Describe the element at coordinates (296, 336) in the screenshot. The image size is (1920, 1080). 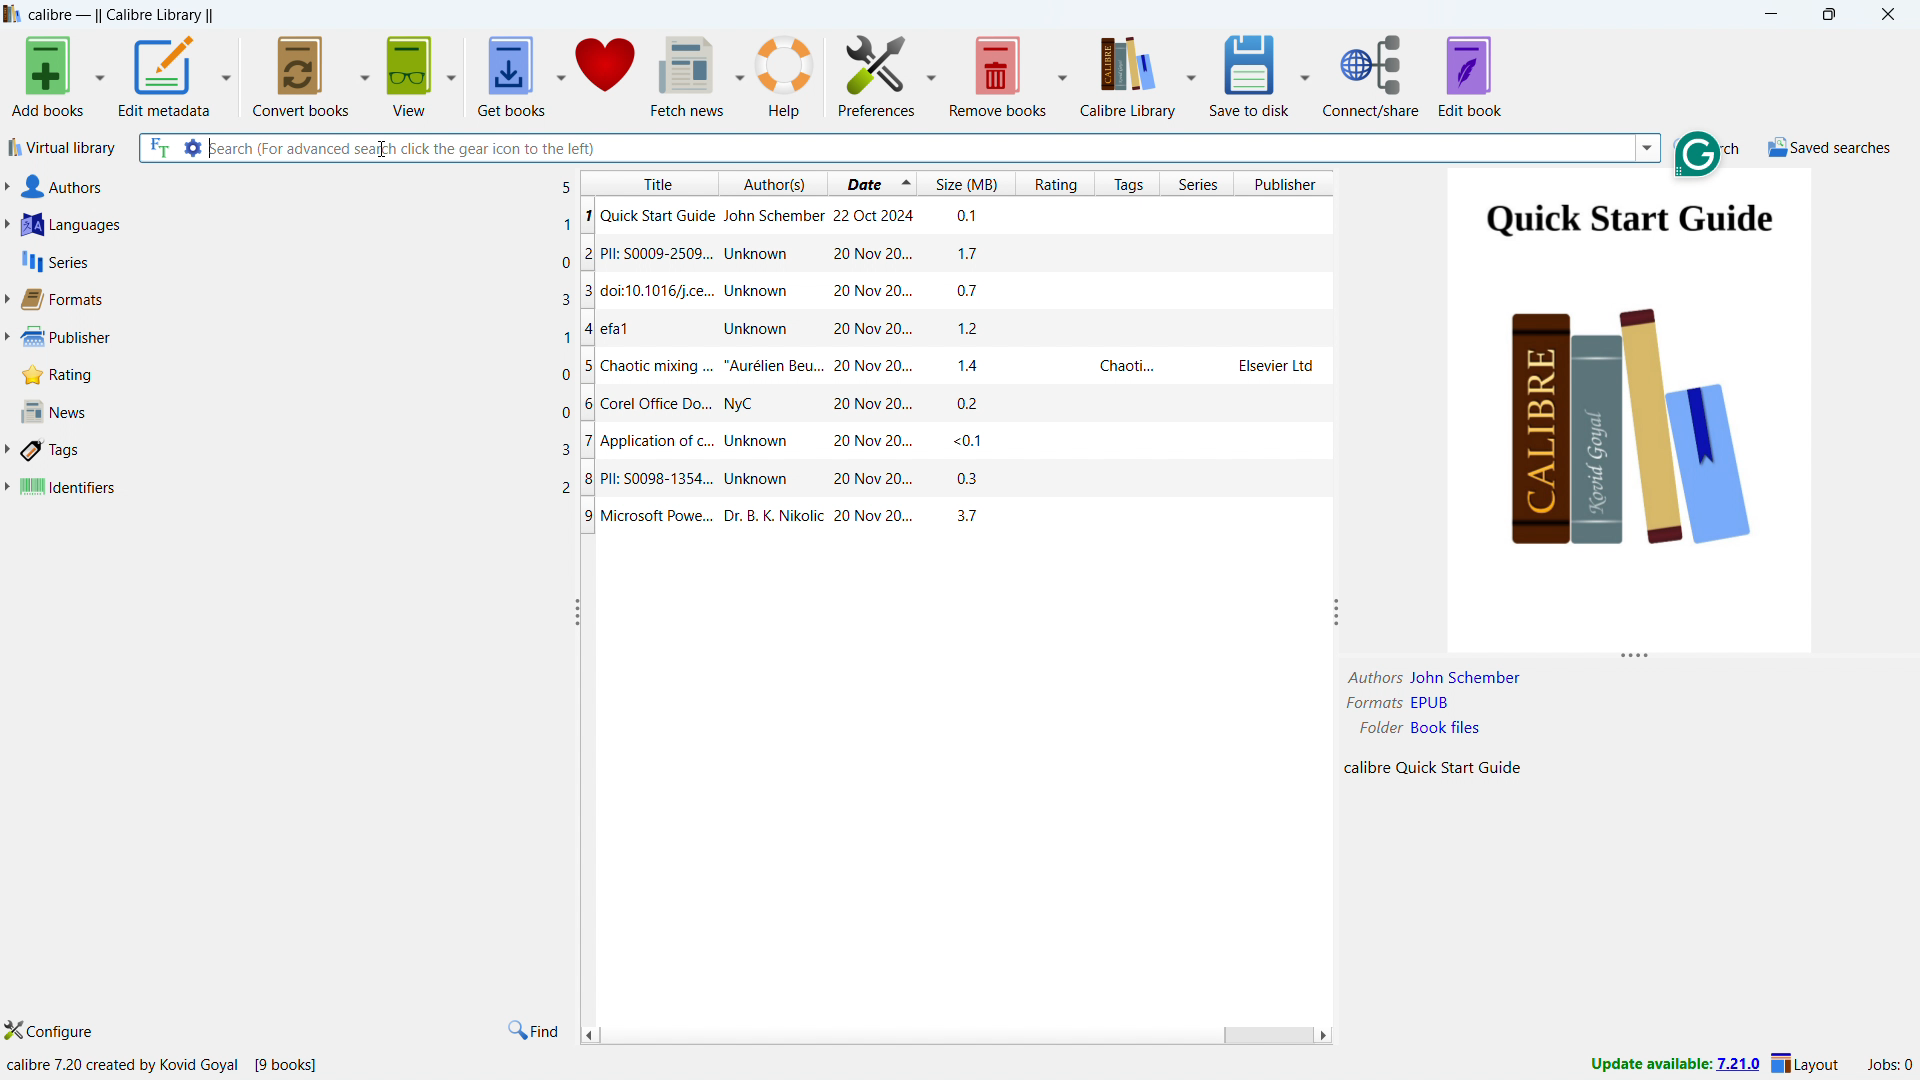
I see `publisher` at that location.